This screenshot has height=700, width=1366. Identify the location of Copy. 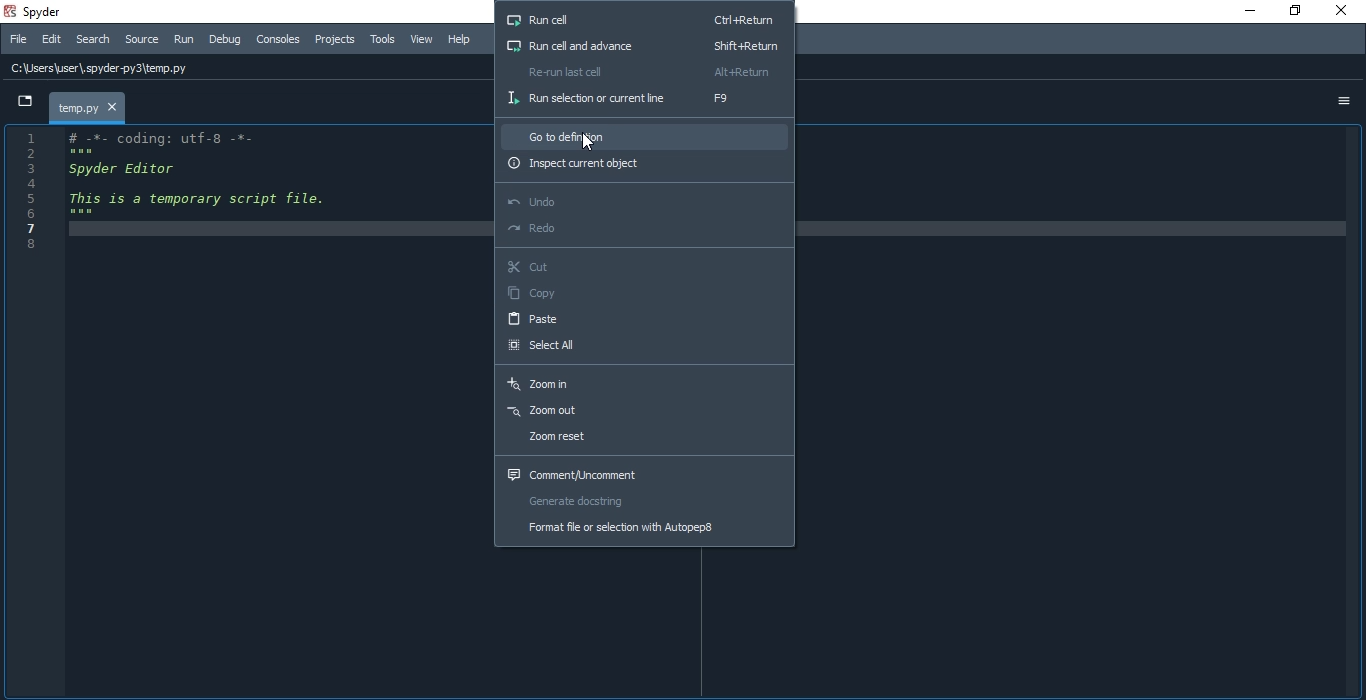
(641, 295).